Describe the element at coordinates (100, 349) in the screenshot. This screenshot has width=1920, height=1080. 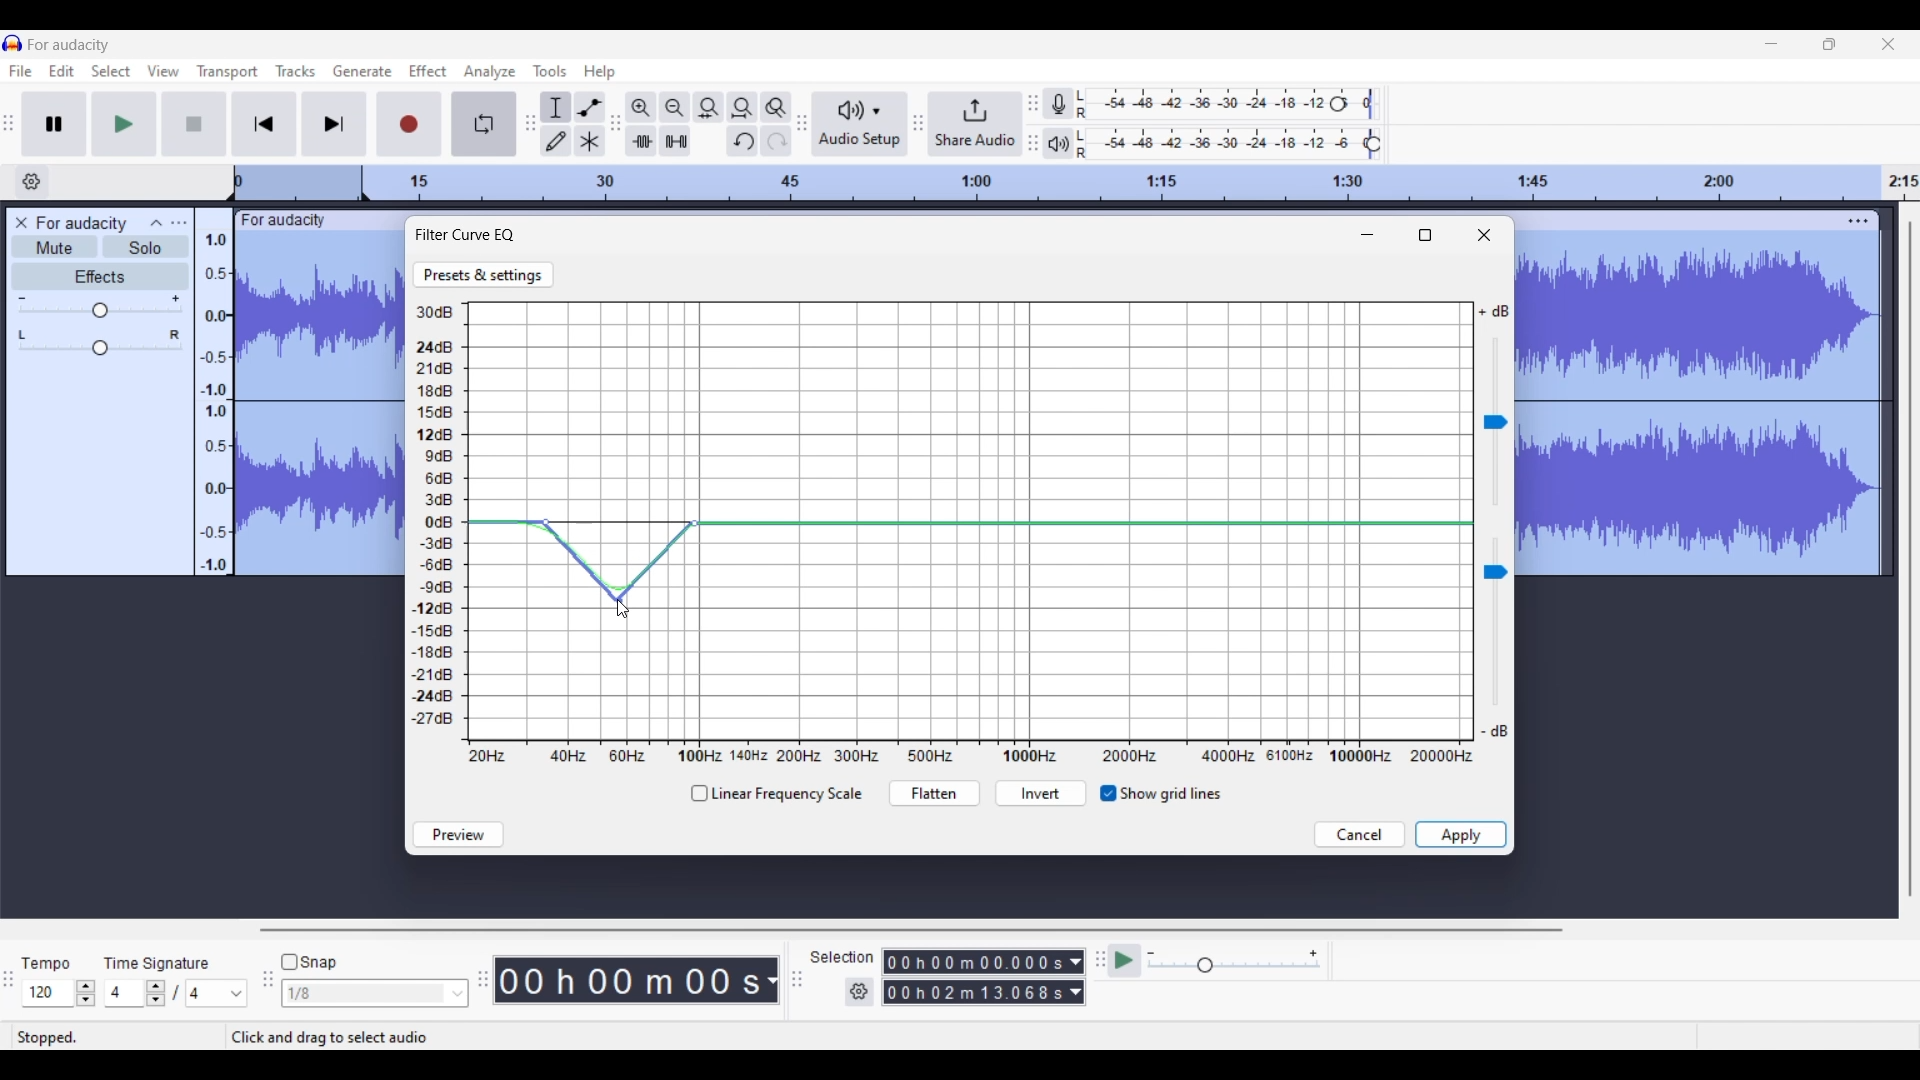
I see `Change pan` at that location.